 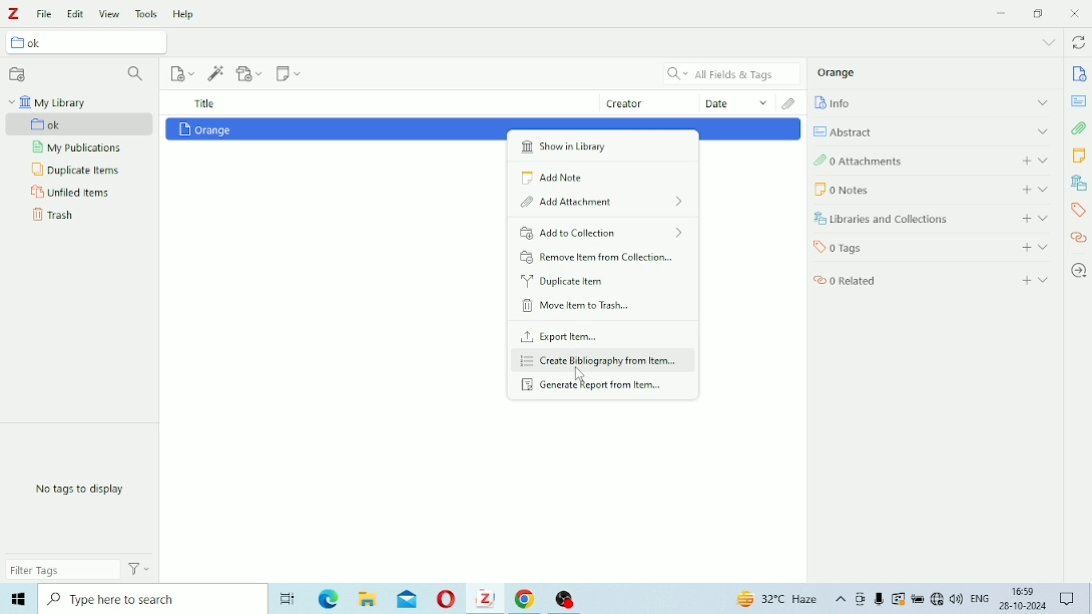 I want to click on 26-10-2024, so click(x=1026, y=605).